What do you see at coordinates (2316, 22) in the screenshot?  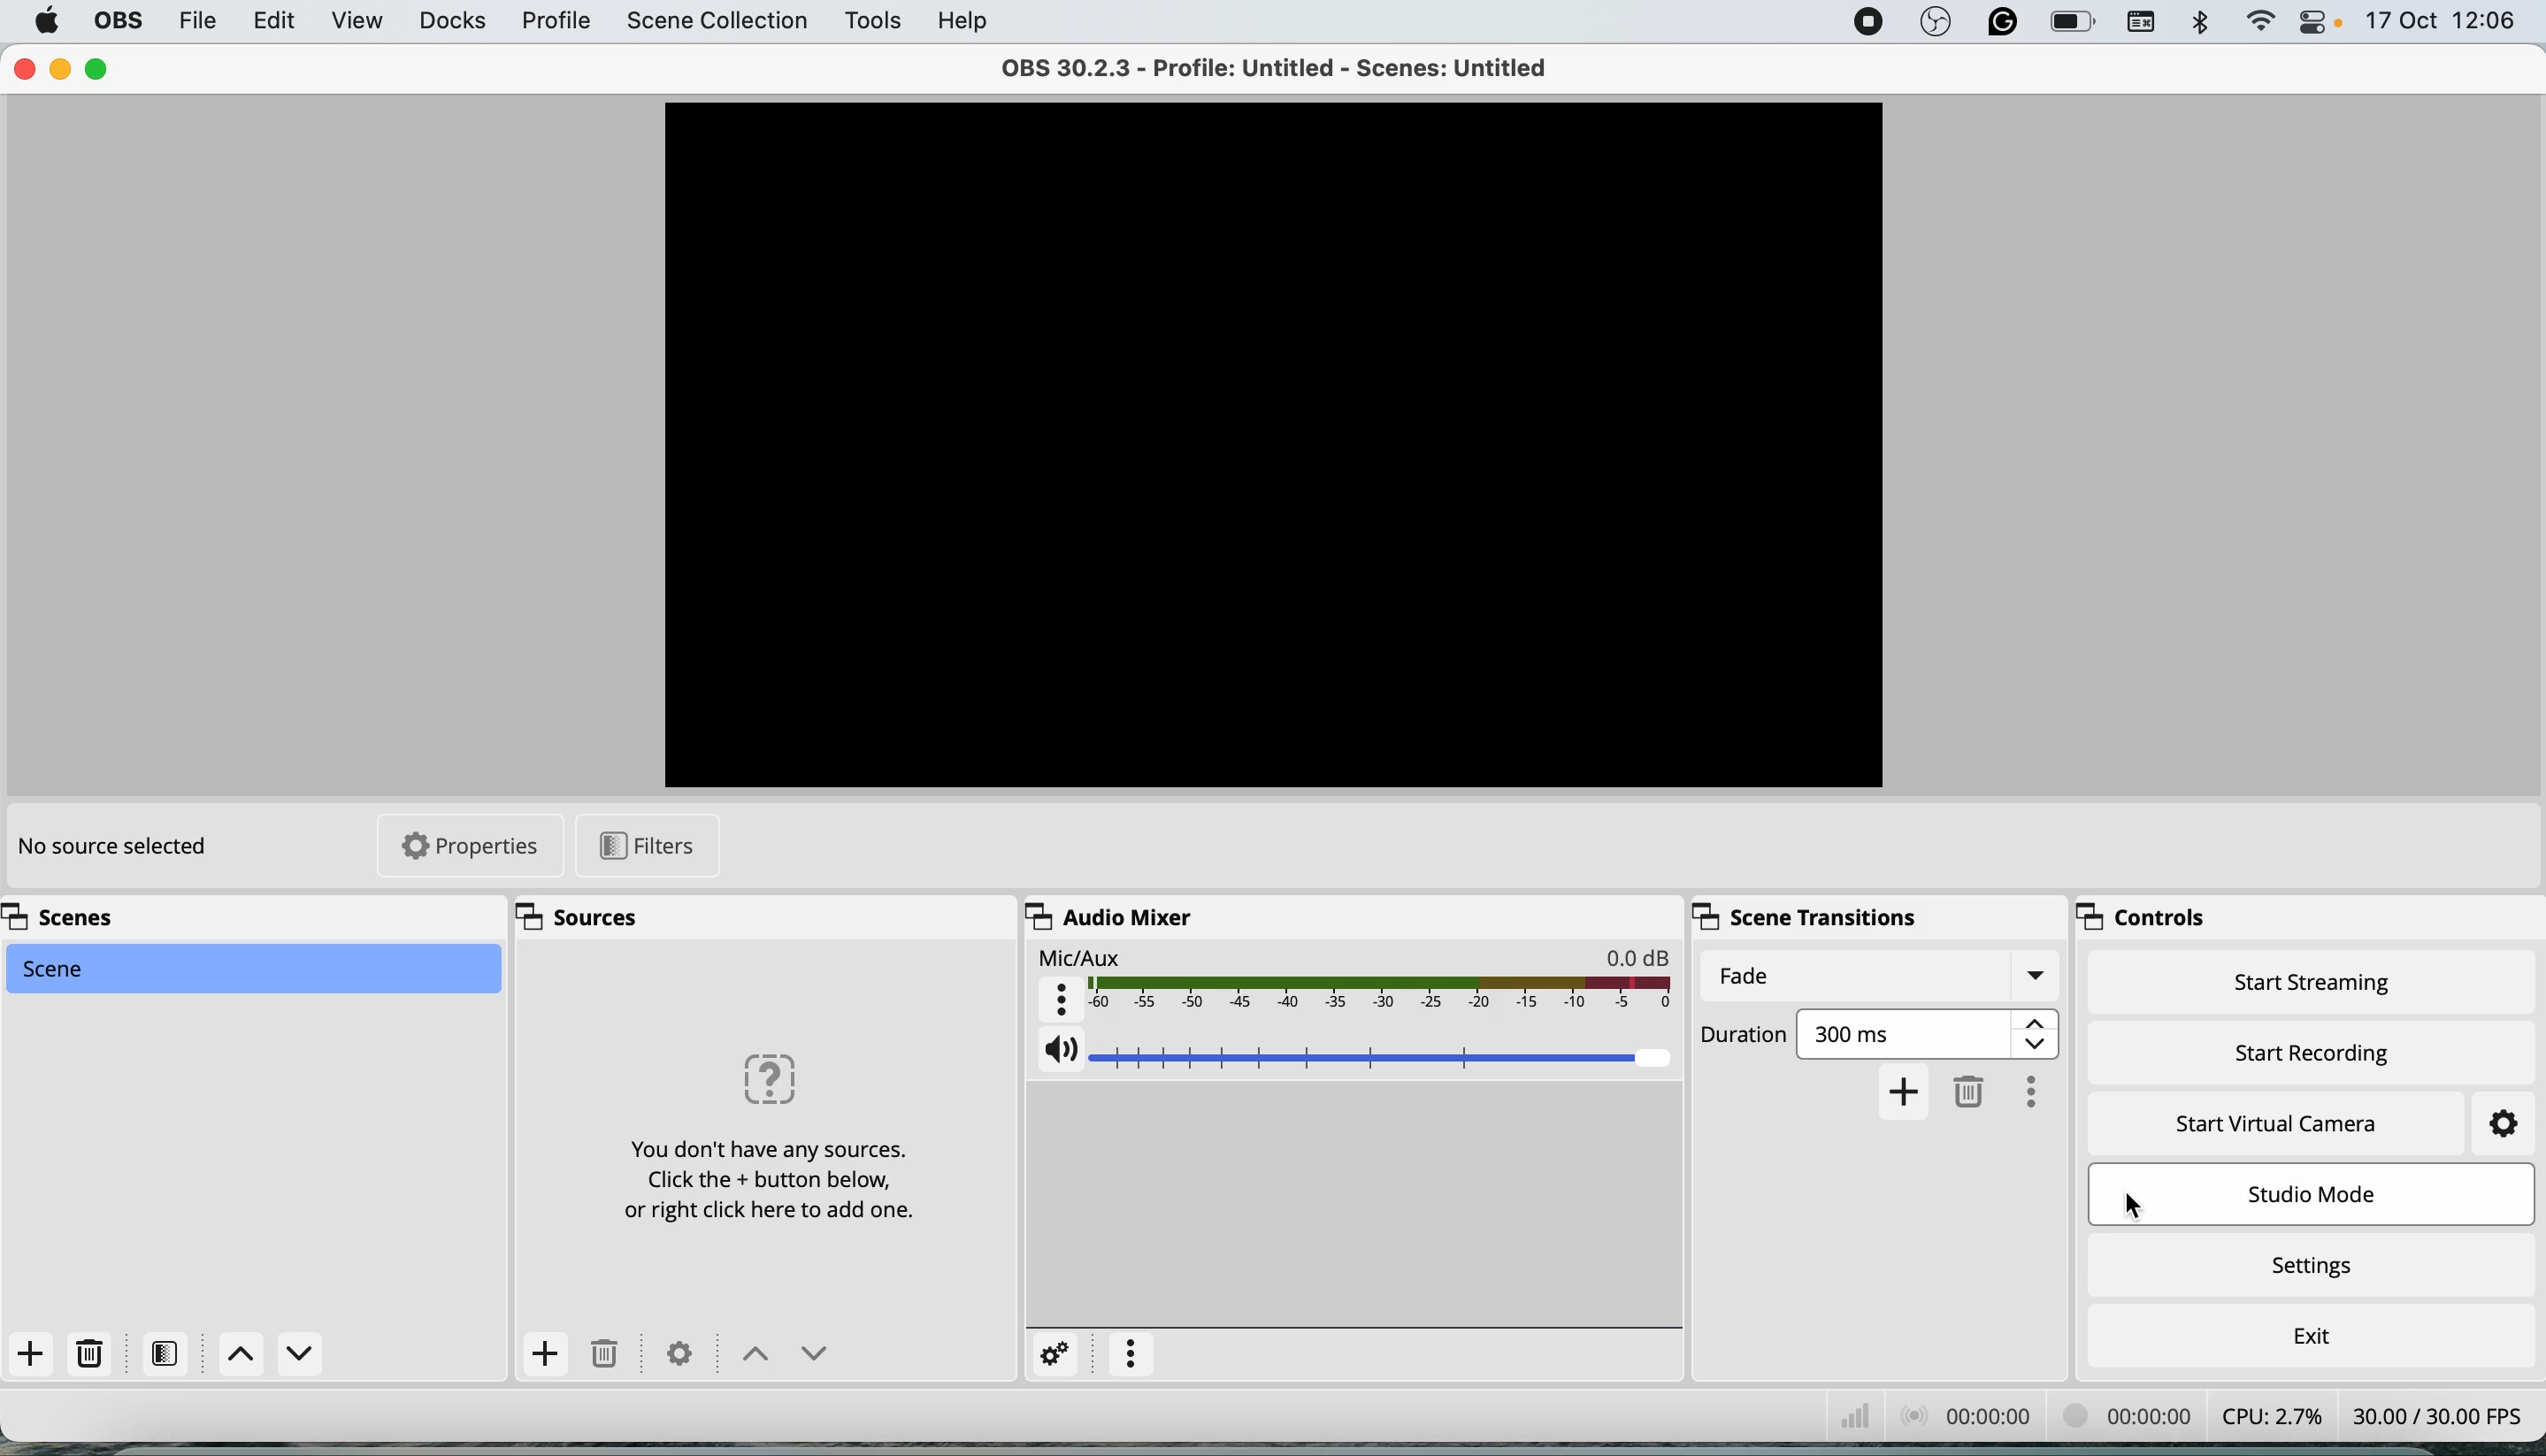 I see `control center` at bounding box center [2316, 22].